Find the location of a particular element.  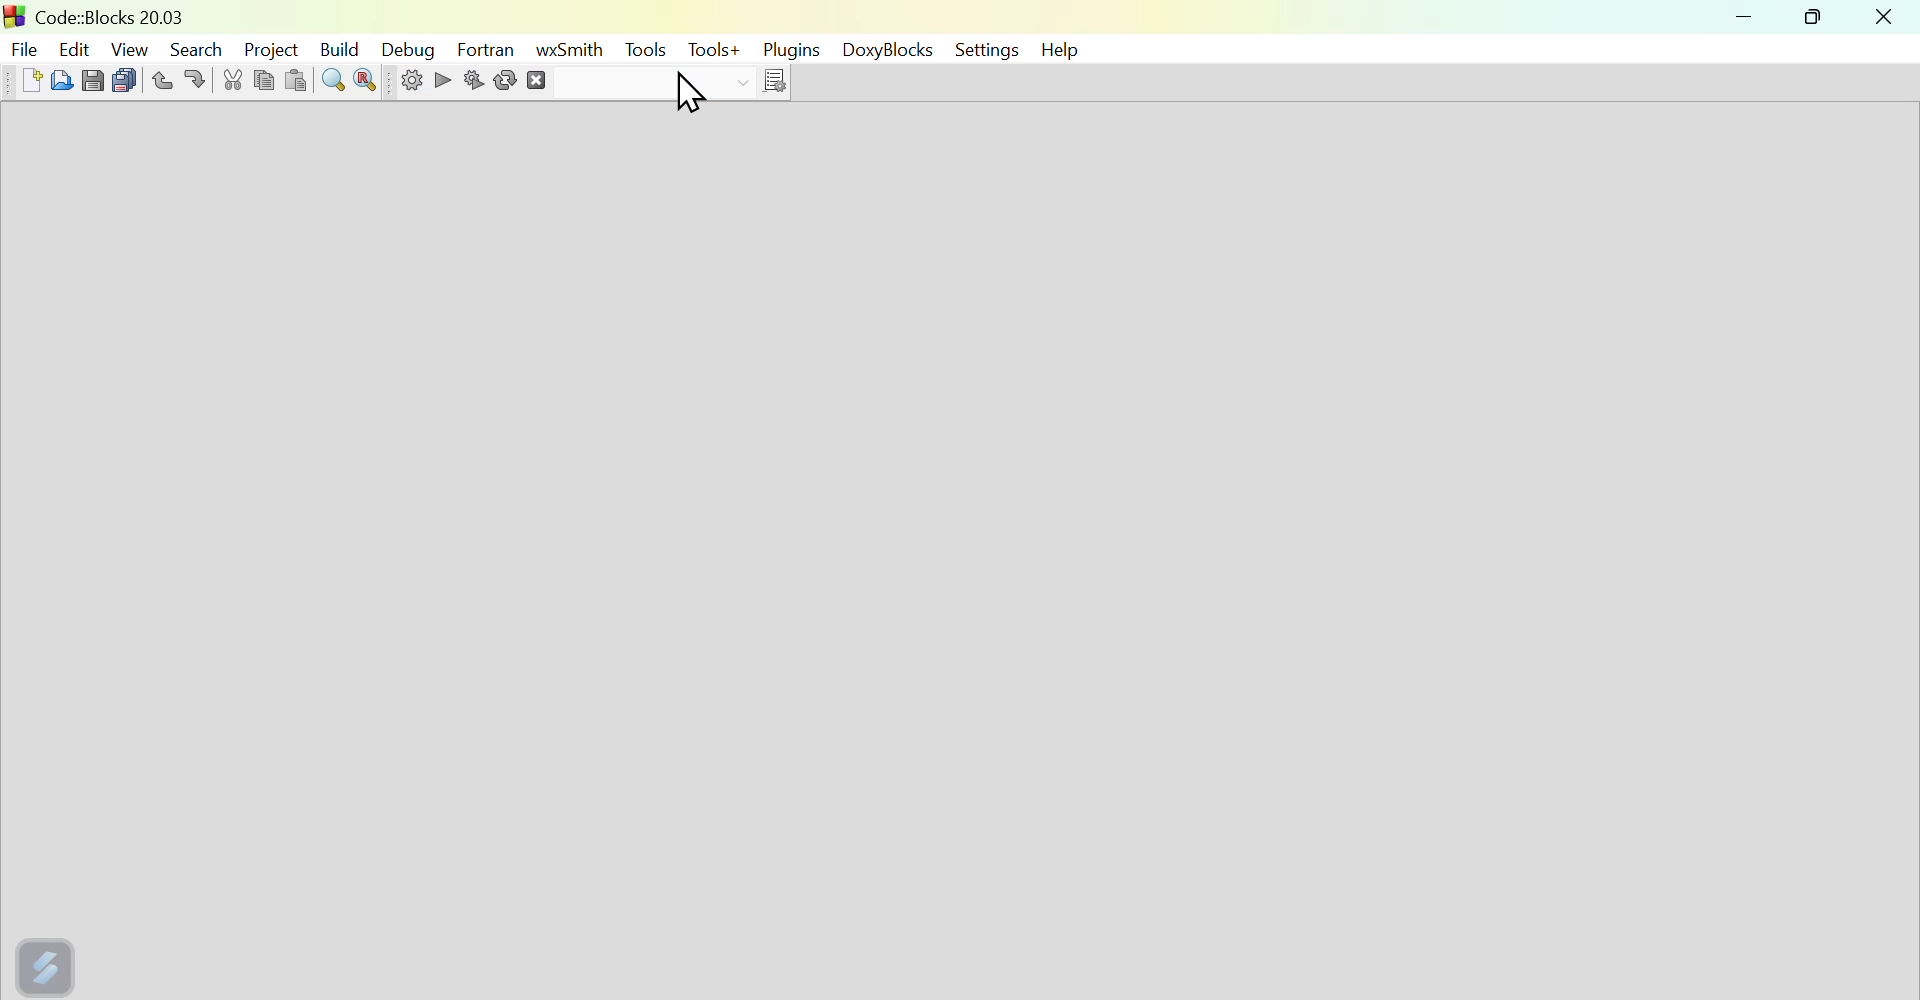

Tools+ is located at coordinates (711, 52).